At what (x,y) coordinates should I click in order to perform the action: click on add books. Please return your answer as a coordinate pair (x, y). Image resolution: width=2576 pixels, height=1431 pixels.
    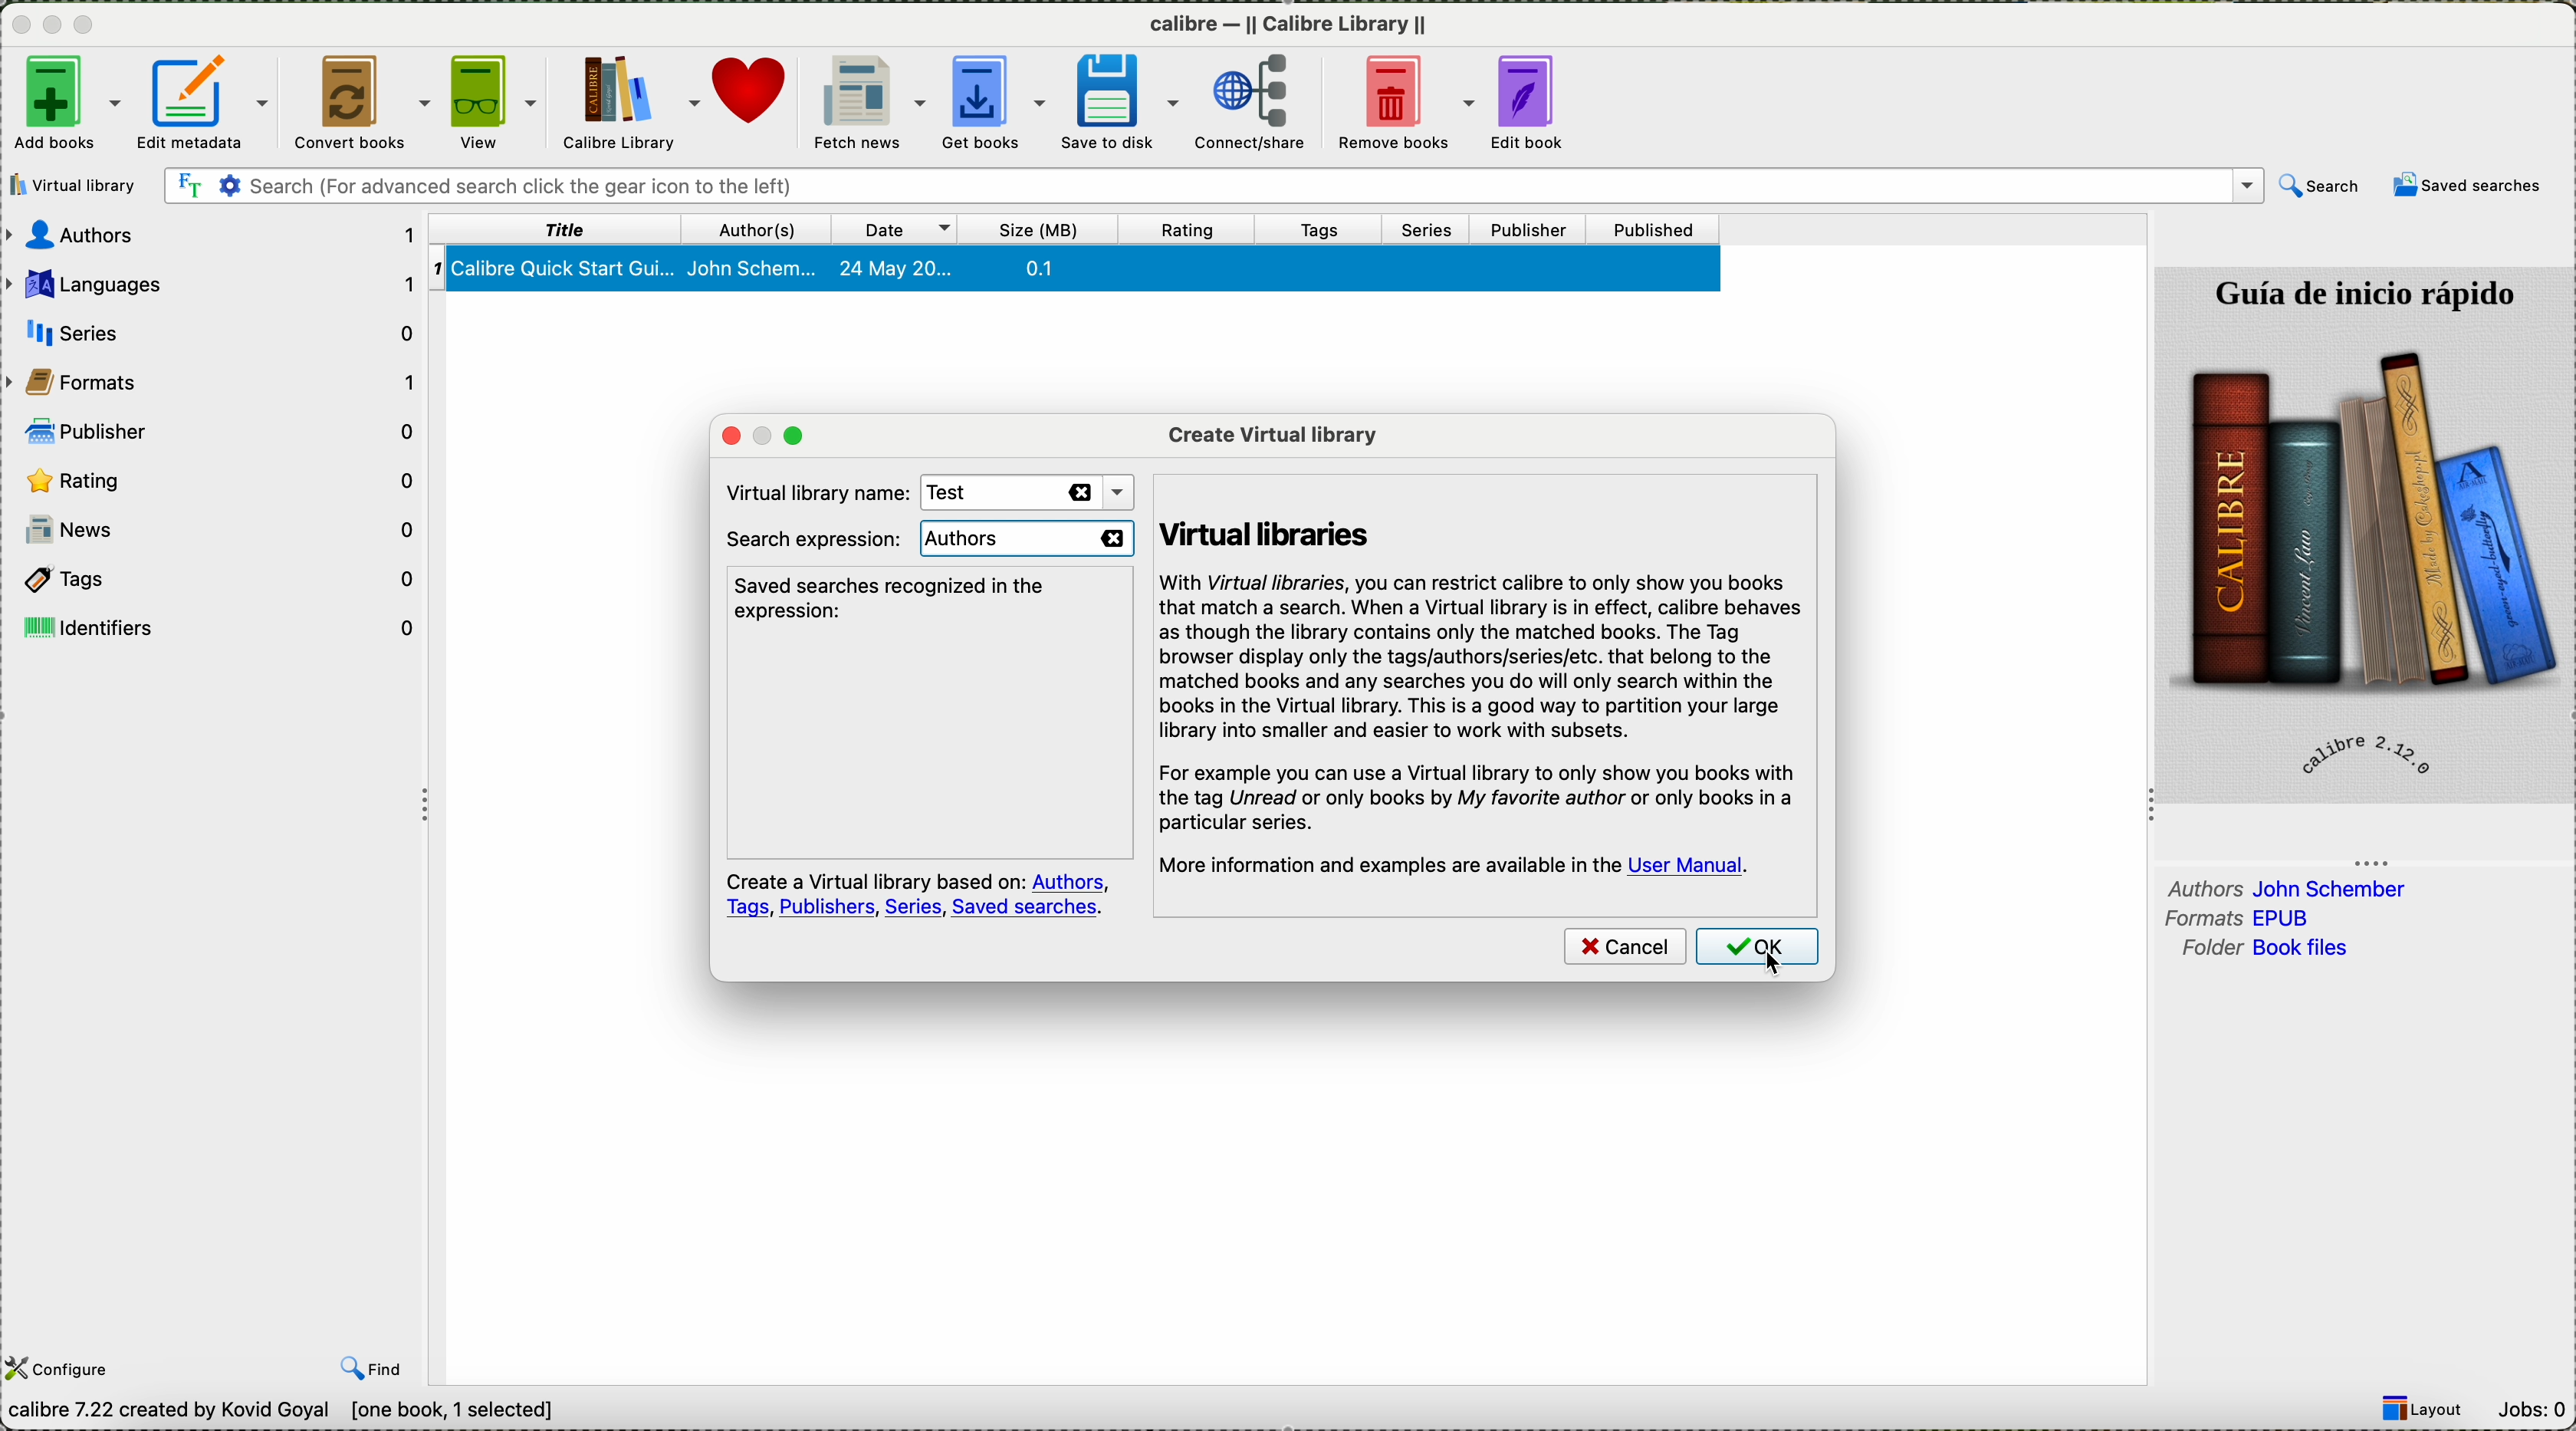
    Looking at the image, I should click on (63, 101).